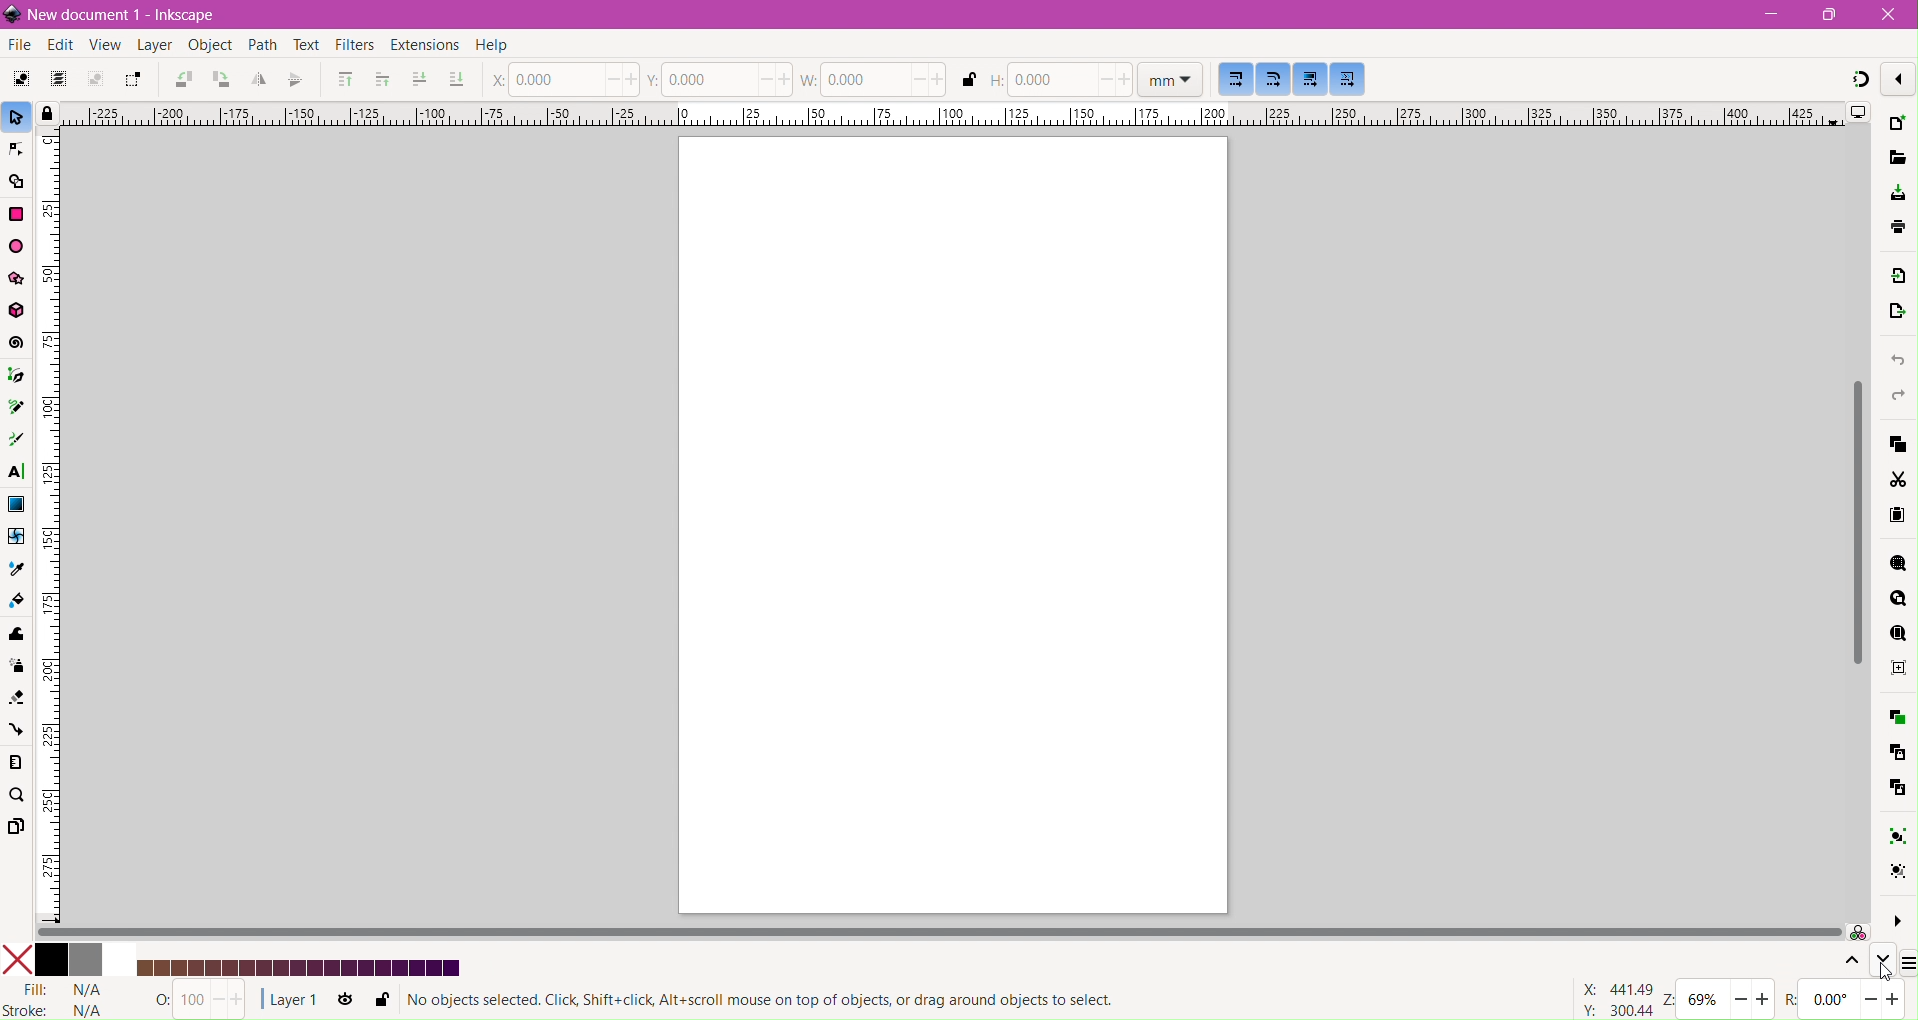  Describe the element at coordinates (1898, 275) in the screenshot. I see `Import` at that location.